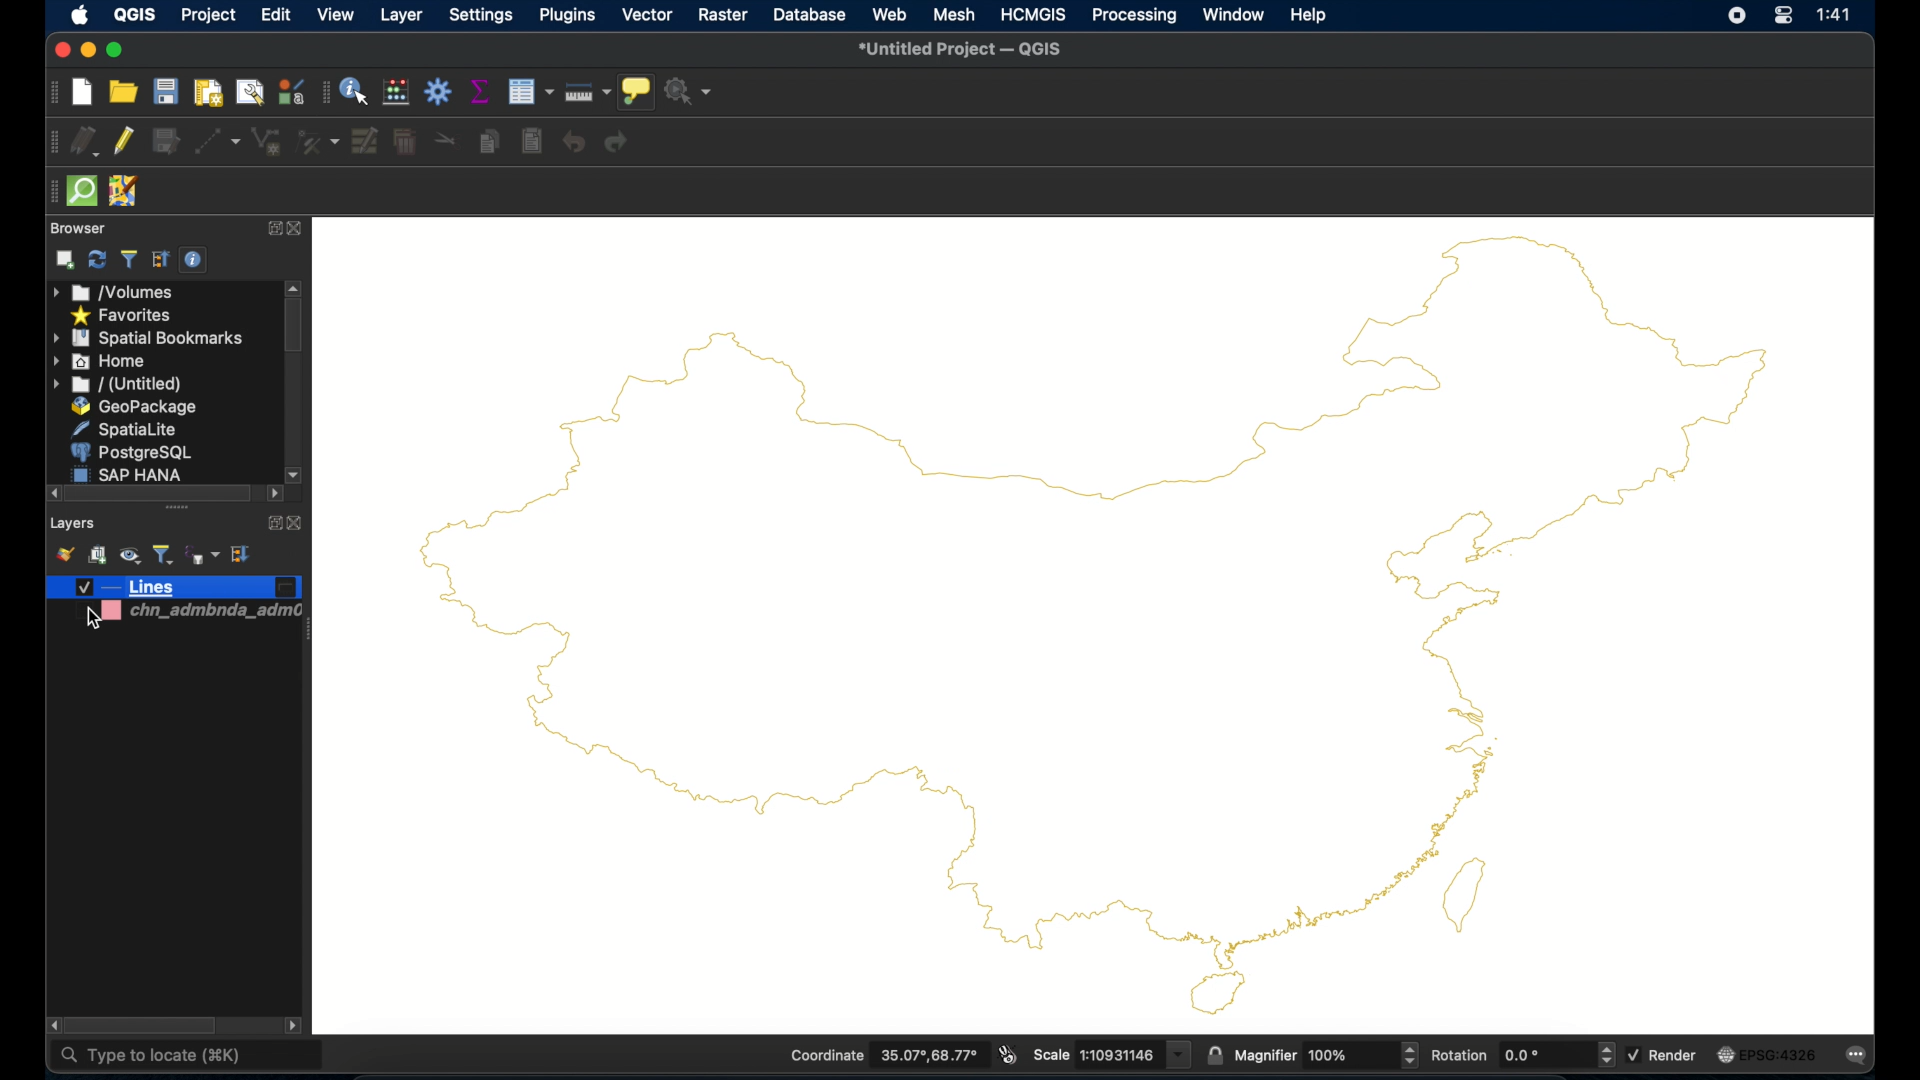 This screenshot has height=1080, width=1920. What do you see at coordinates (201, 555) in the screenshot?
I see `filter legend by expression` at bounding box center [201, 555].